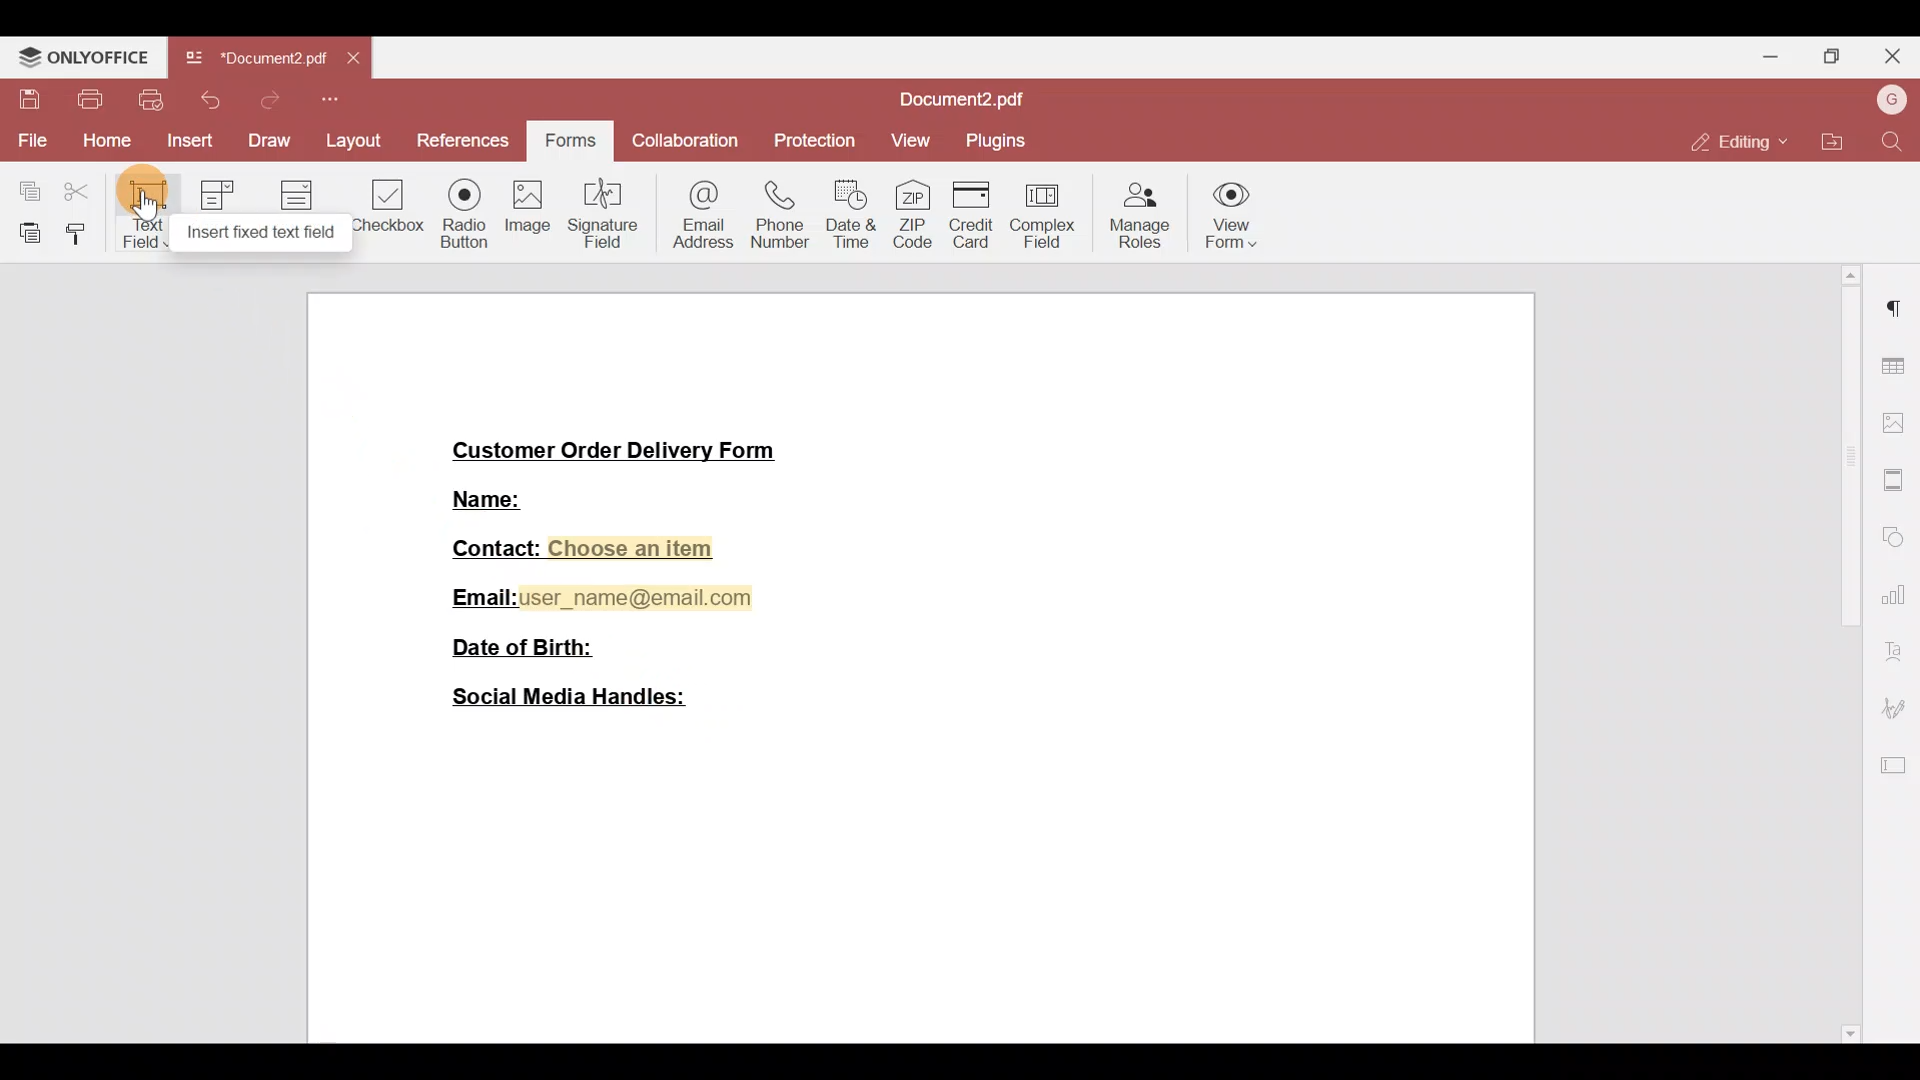 The height and width of the screenshot is (1080, 1920). What do you see at coordinates (87, 100) in the screenshot?
I see `Print file` at bounding box center [87, 100].